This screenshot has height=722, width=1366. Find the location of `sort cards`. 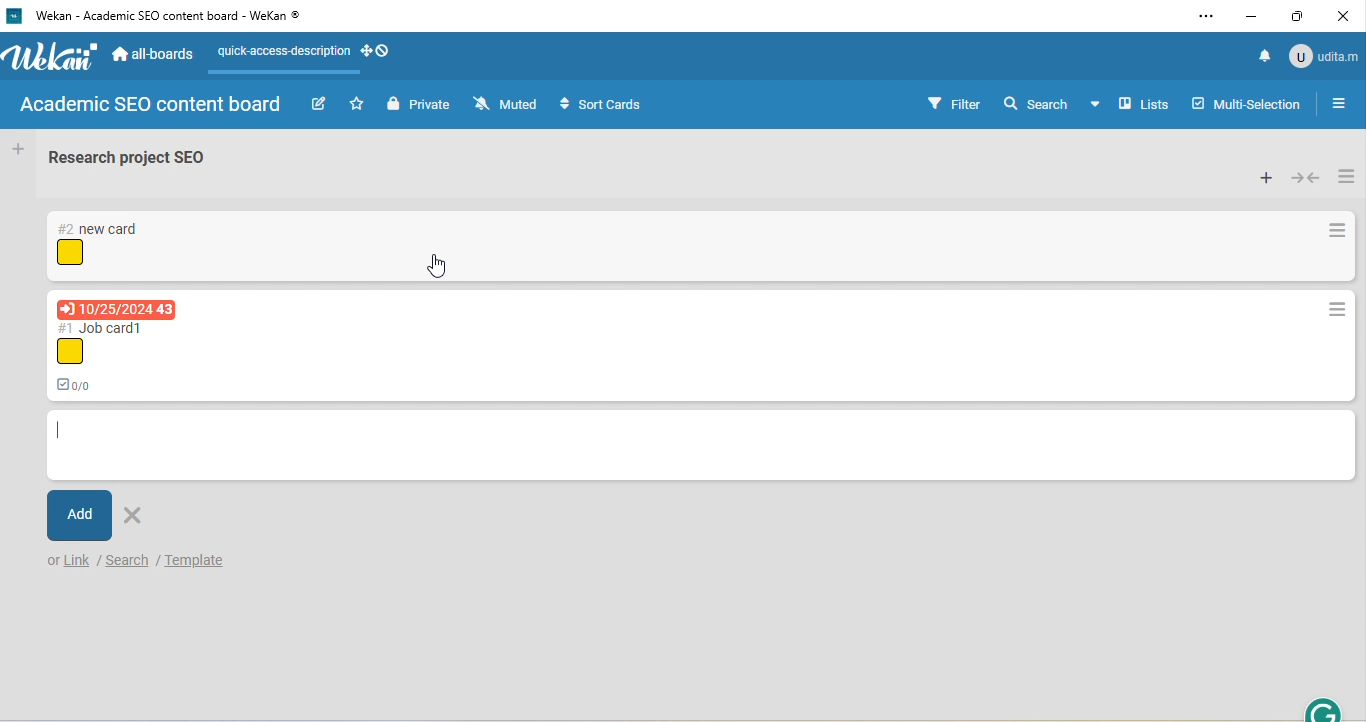

sort cards is located at coordinates (606, 106).